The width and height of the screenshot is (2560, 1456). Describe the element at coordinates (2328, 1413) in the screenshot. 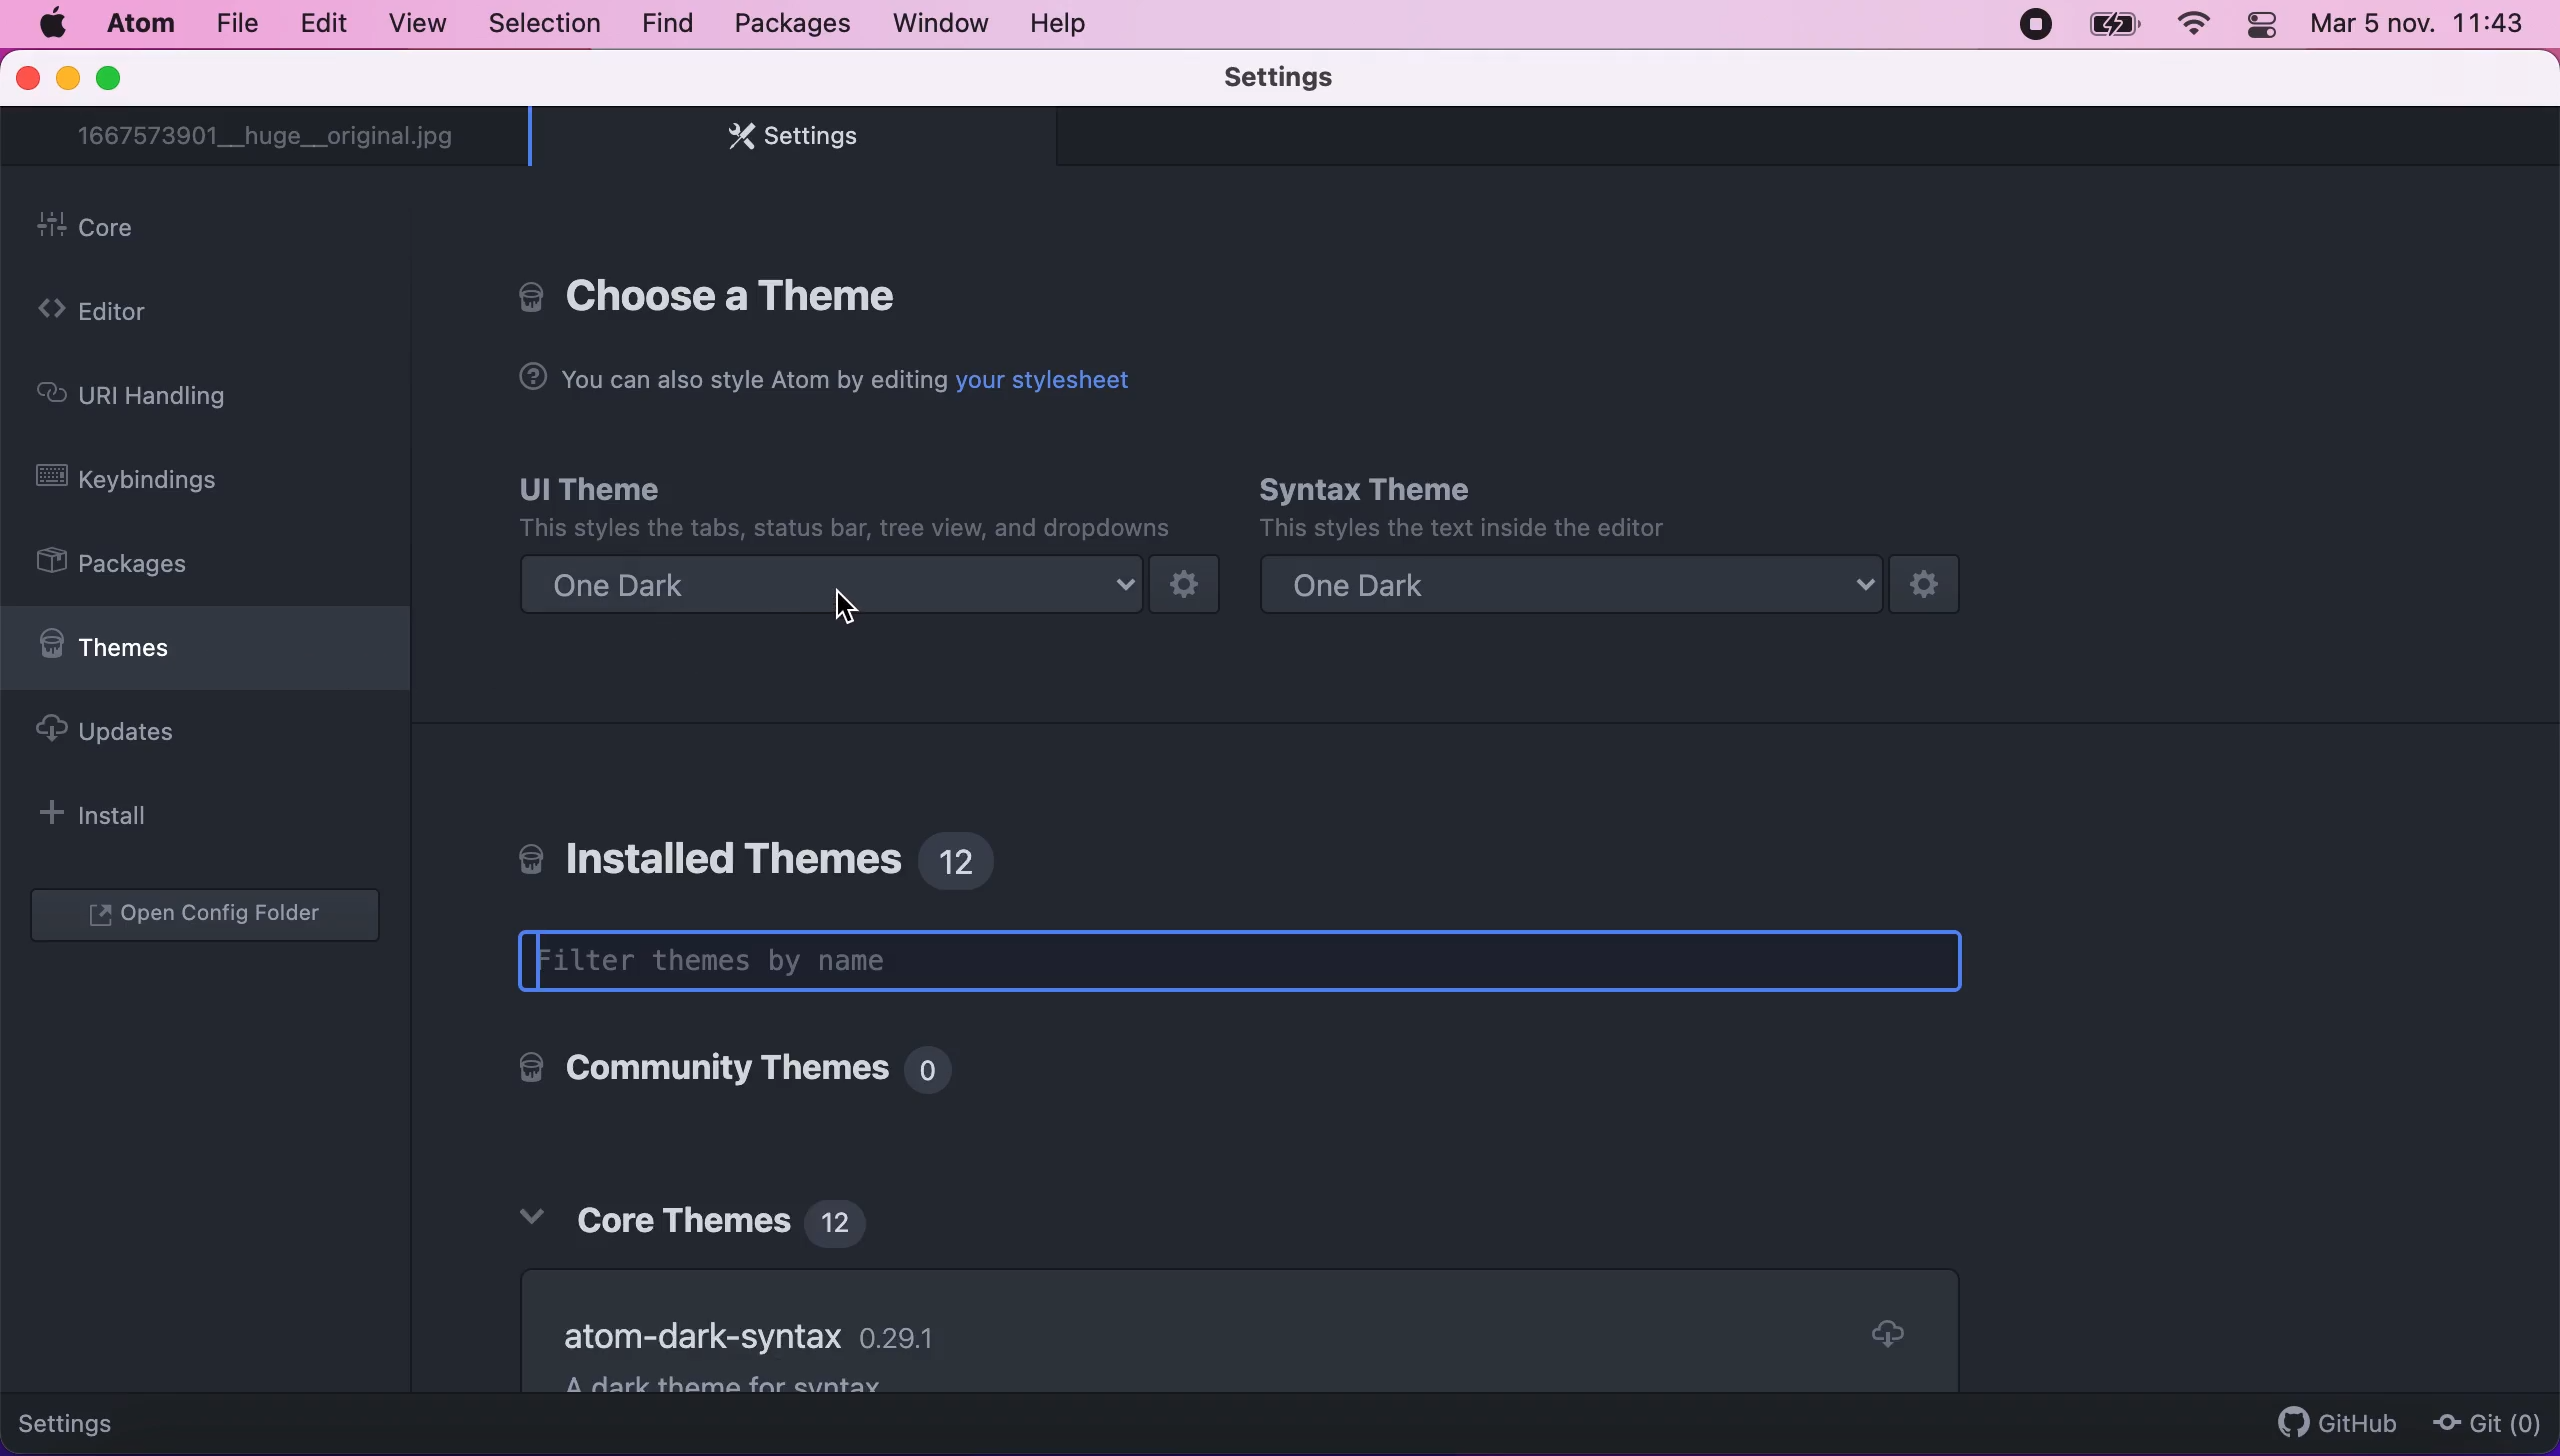

I see `github` at that location.